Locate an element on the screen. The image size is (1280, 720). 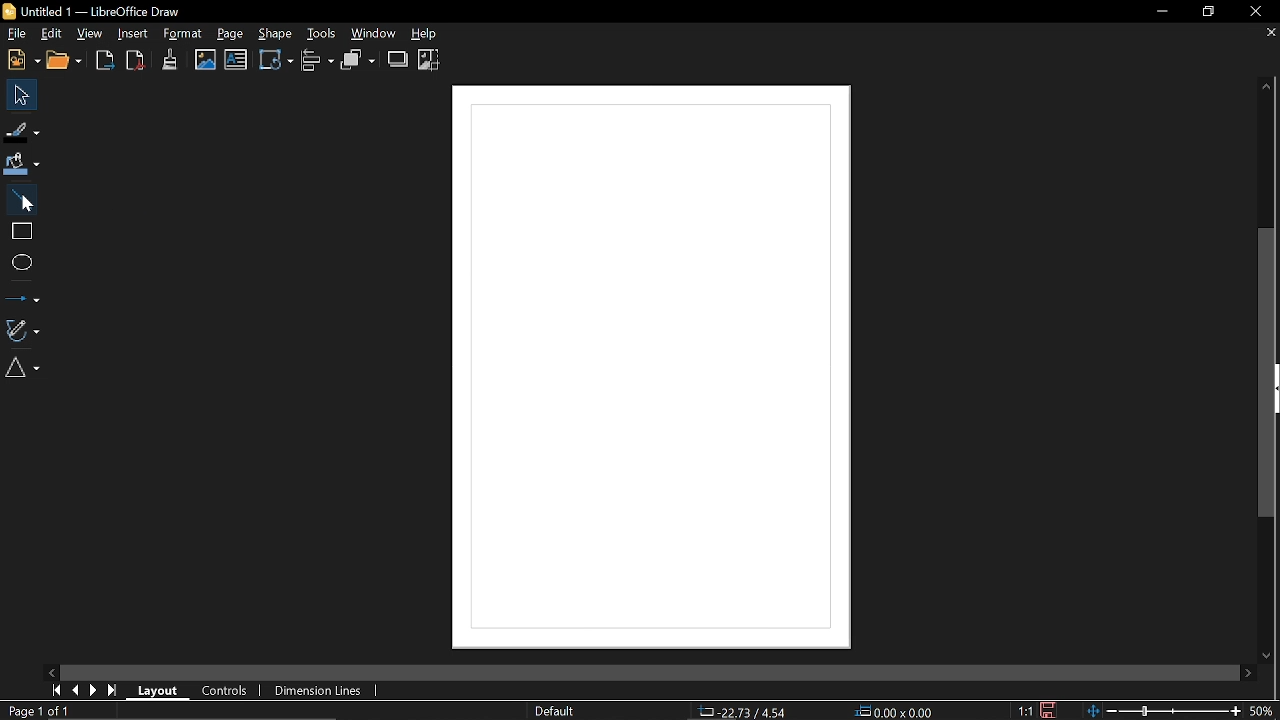
Crop image is located at coordinates (431, 59).